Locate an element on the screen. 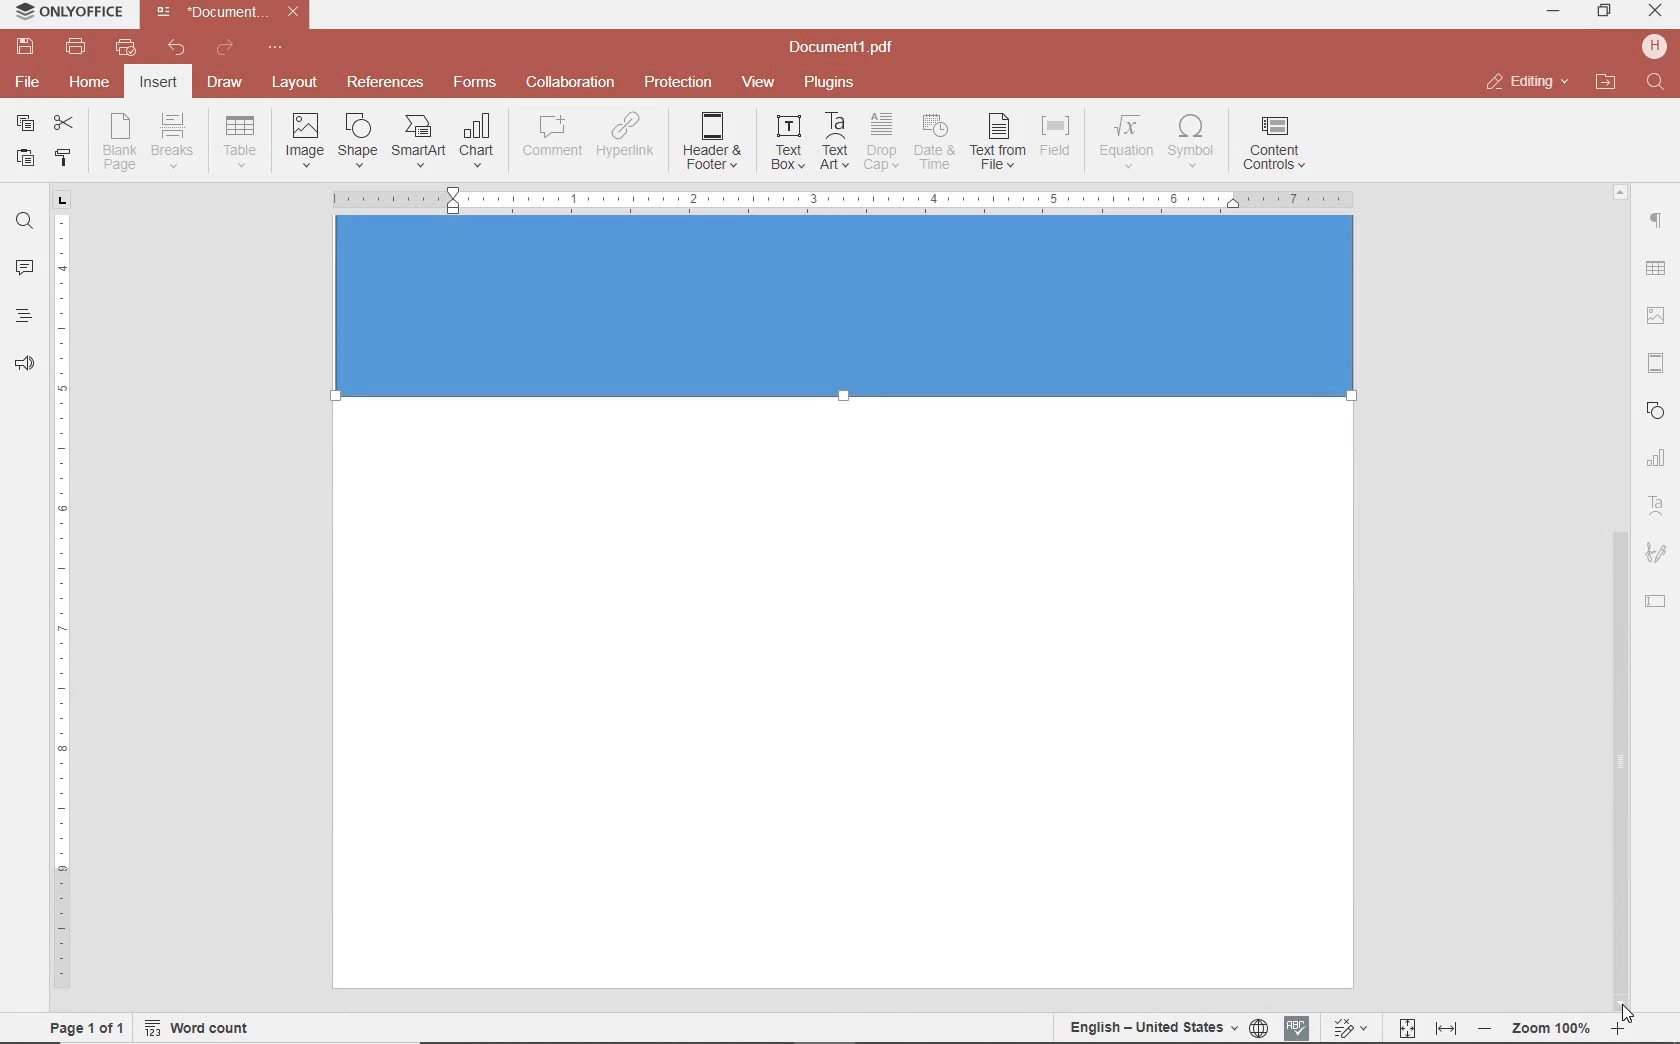  TEXT FIELD is located at coordinates (1656, 600).